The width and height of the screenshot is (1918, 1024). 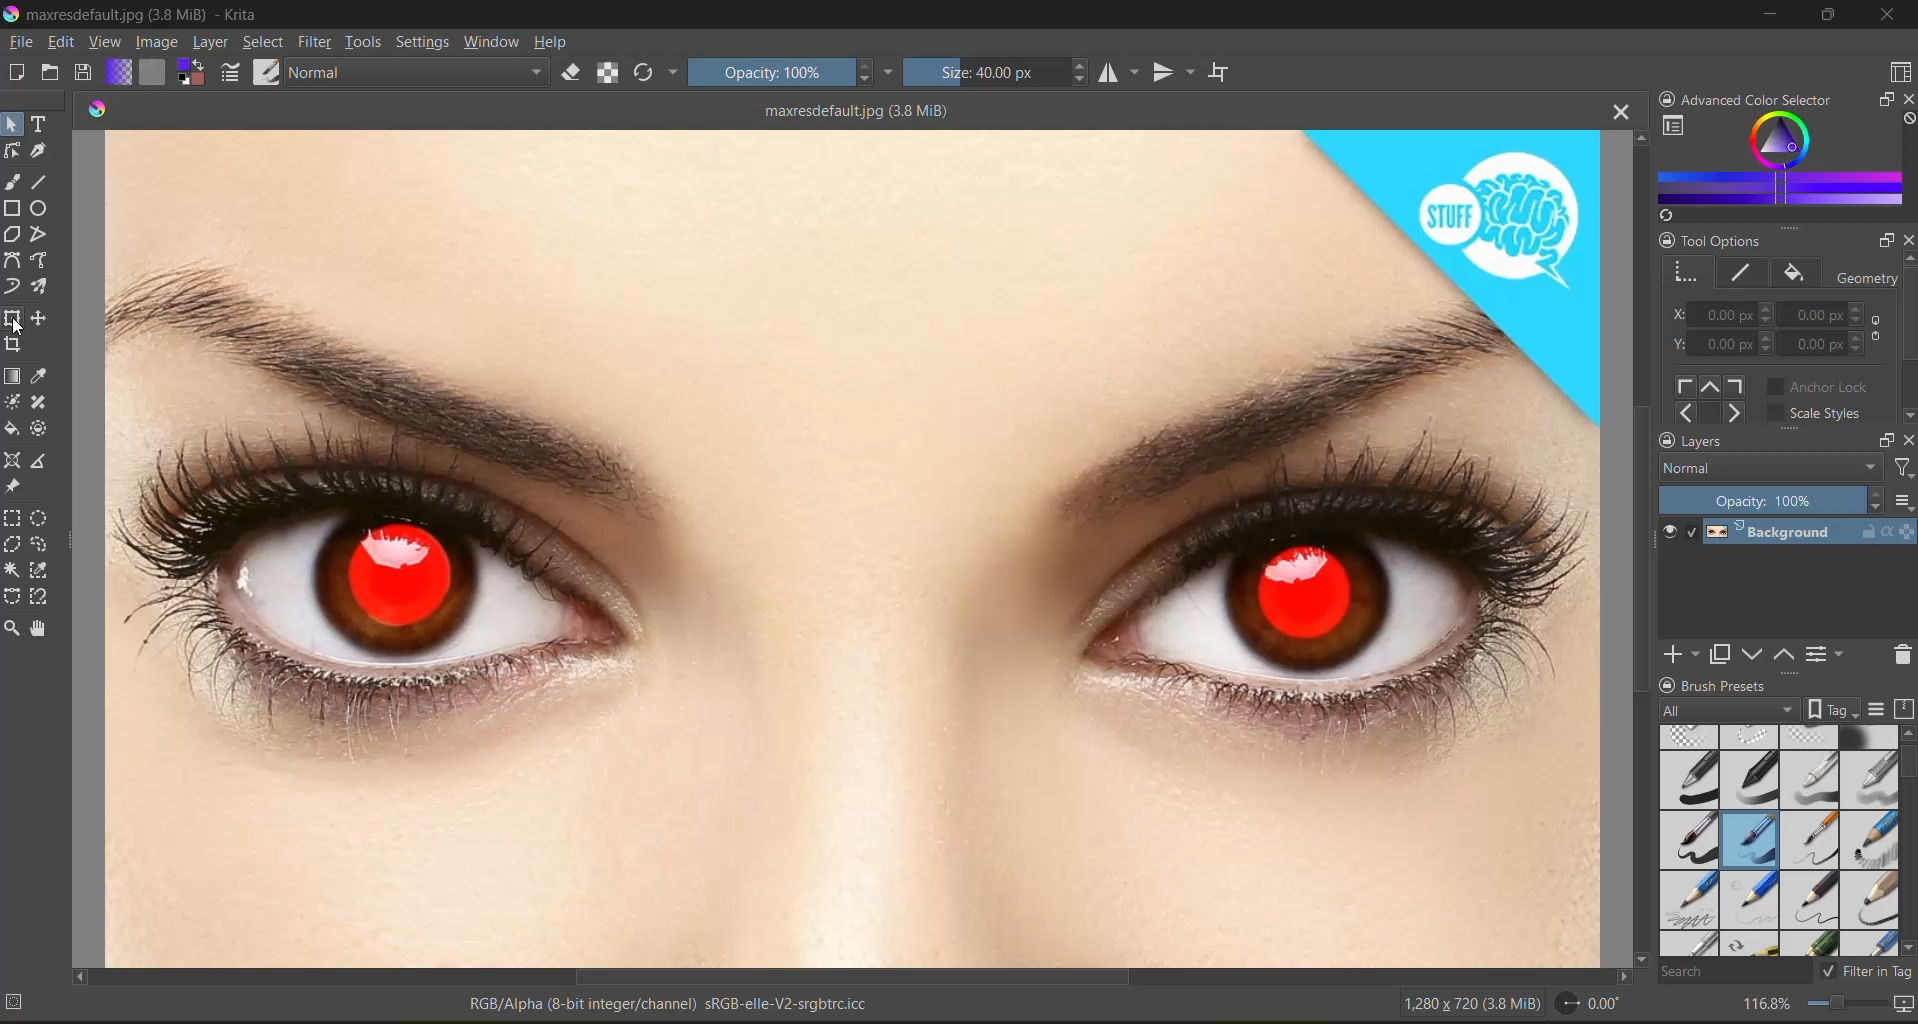 I want to click on fill gradients, so click(x=125, y=72).